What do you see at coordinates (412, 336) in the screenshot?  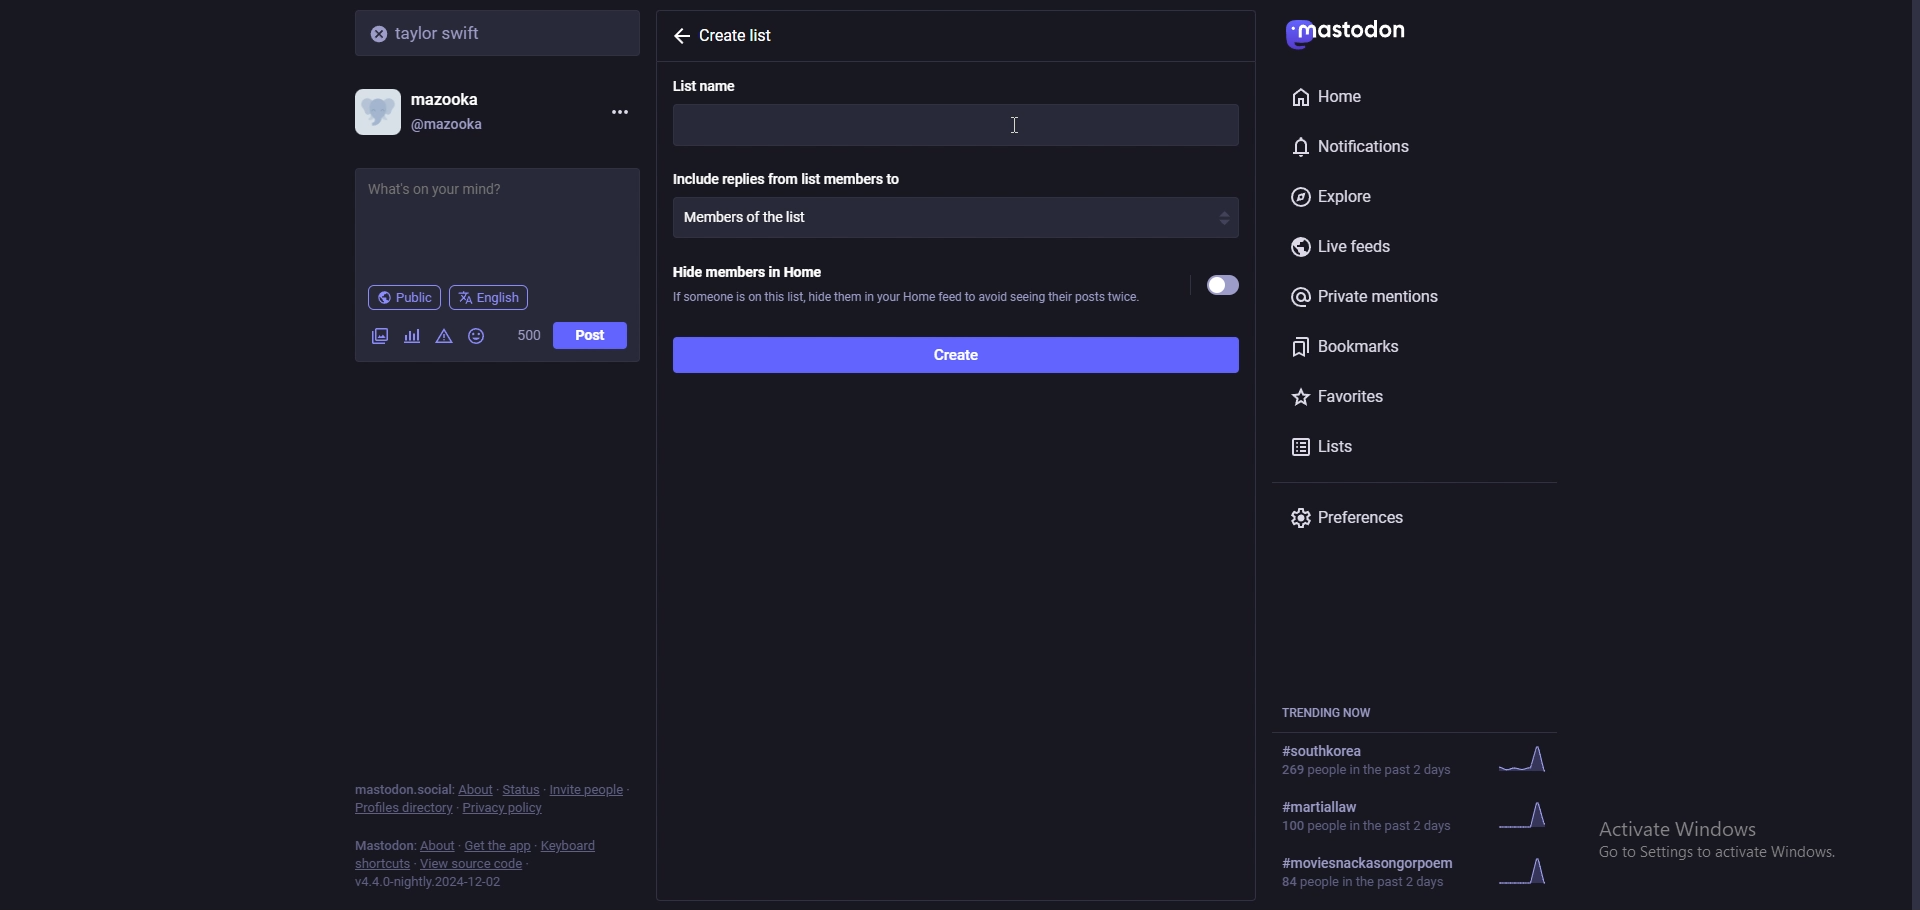 I see `poll` at bounding box center [412, 336].